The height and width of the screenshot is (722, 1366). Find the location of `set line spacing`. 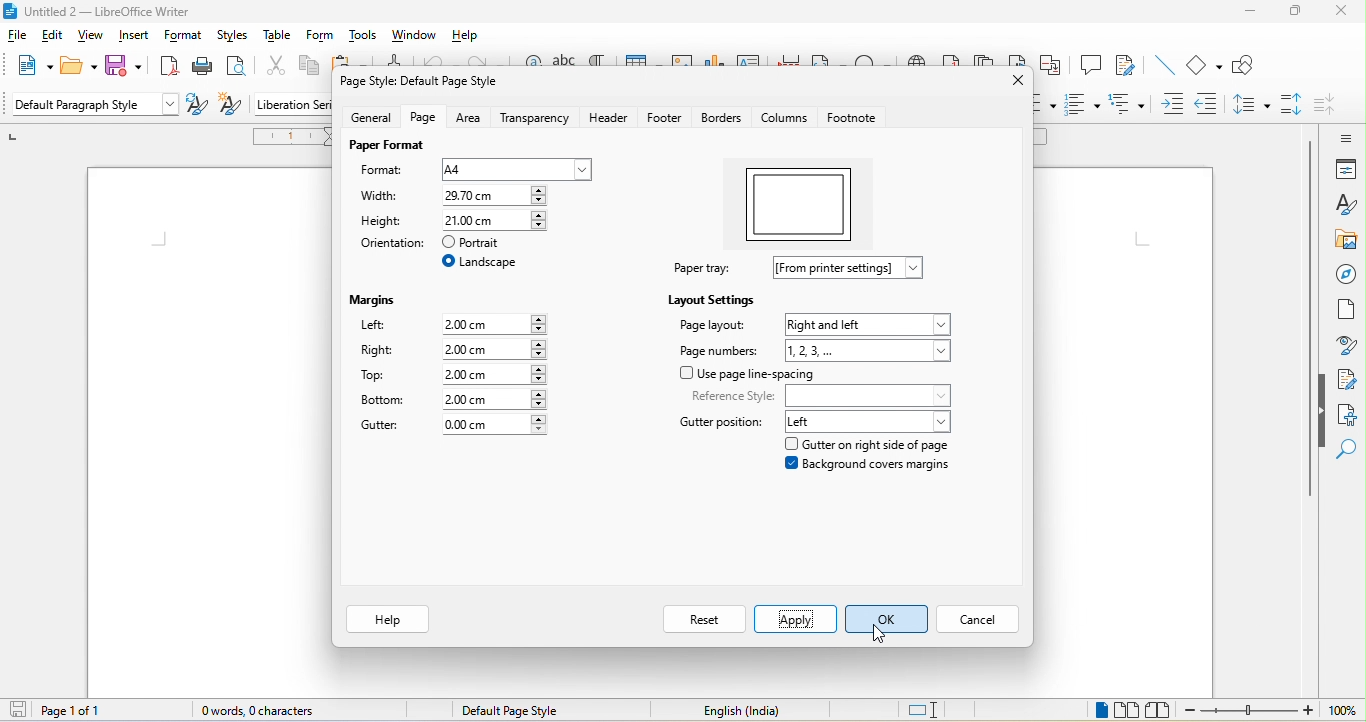

set line spacing is located at coordinates (1250, 107).